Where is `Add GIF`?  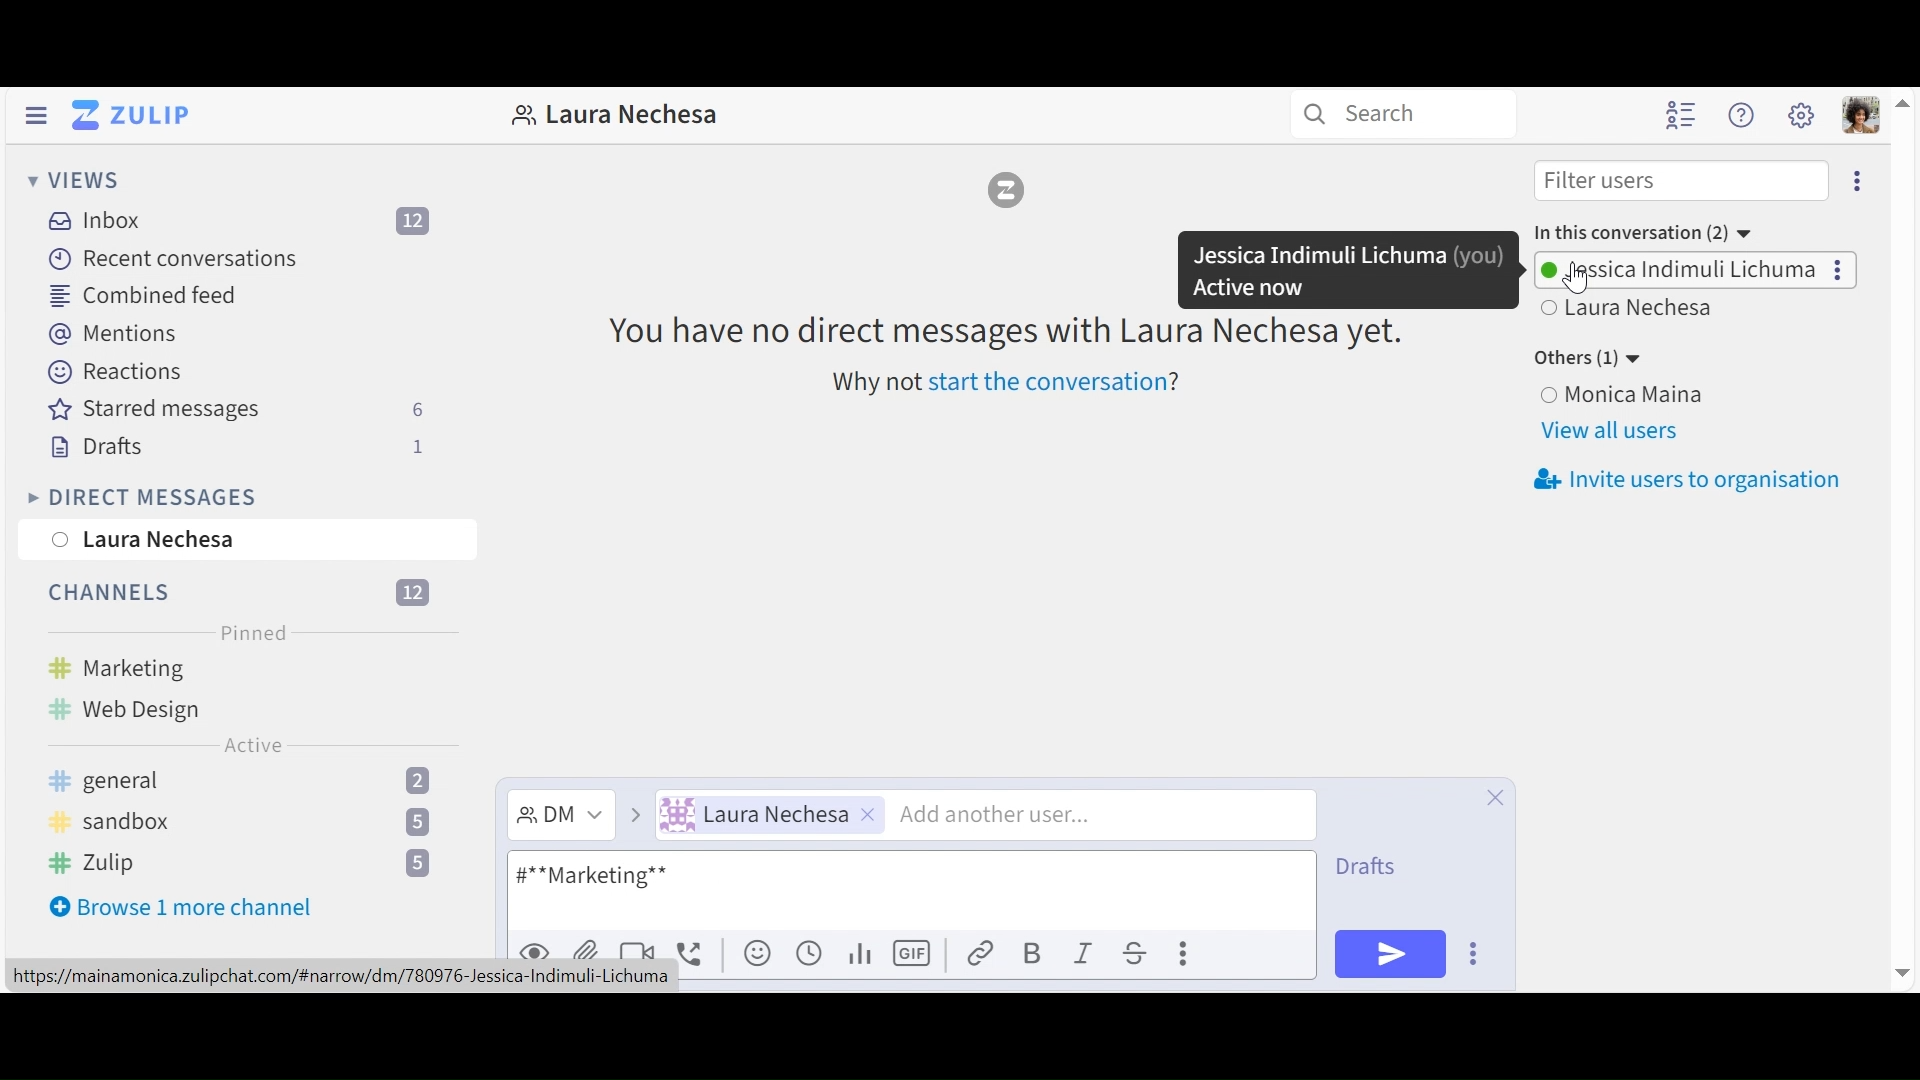
Add GIF is located at coordinates (913, 952).